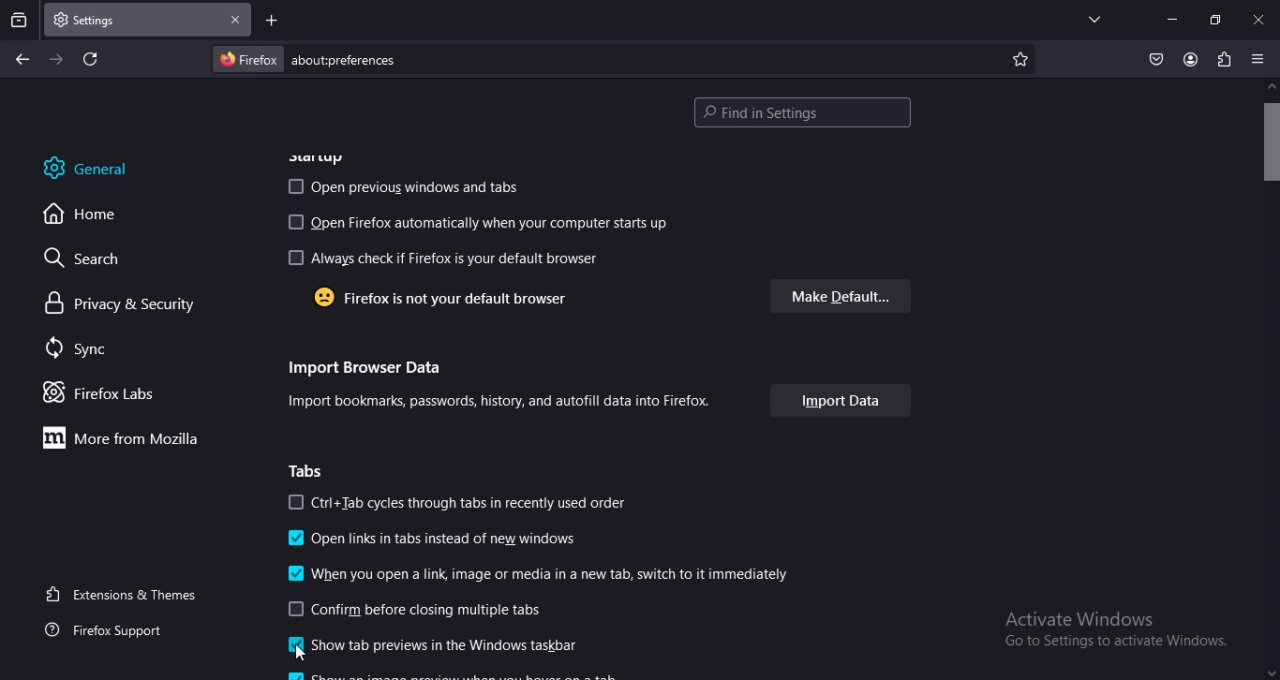 The image size is (1280, 680). I want to click on Import Browser Data
Import bookmarks, passwords, history, and autofill data into Firefox., so click(498, 382).